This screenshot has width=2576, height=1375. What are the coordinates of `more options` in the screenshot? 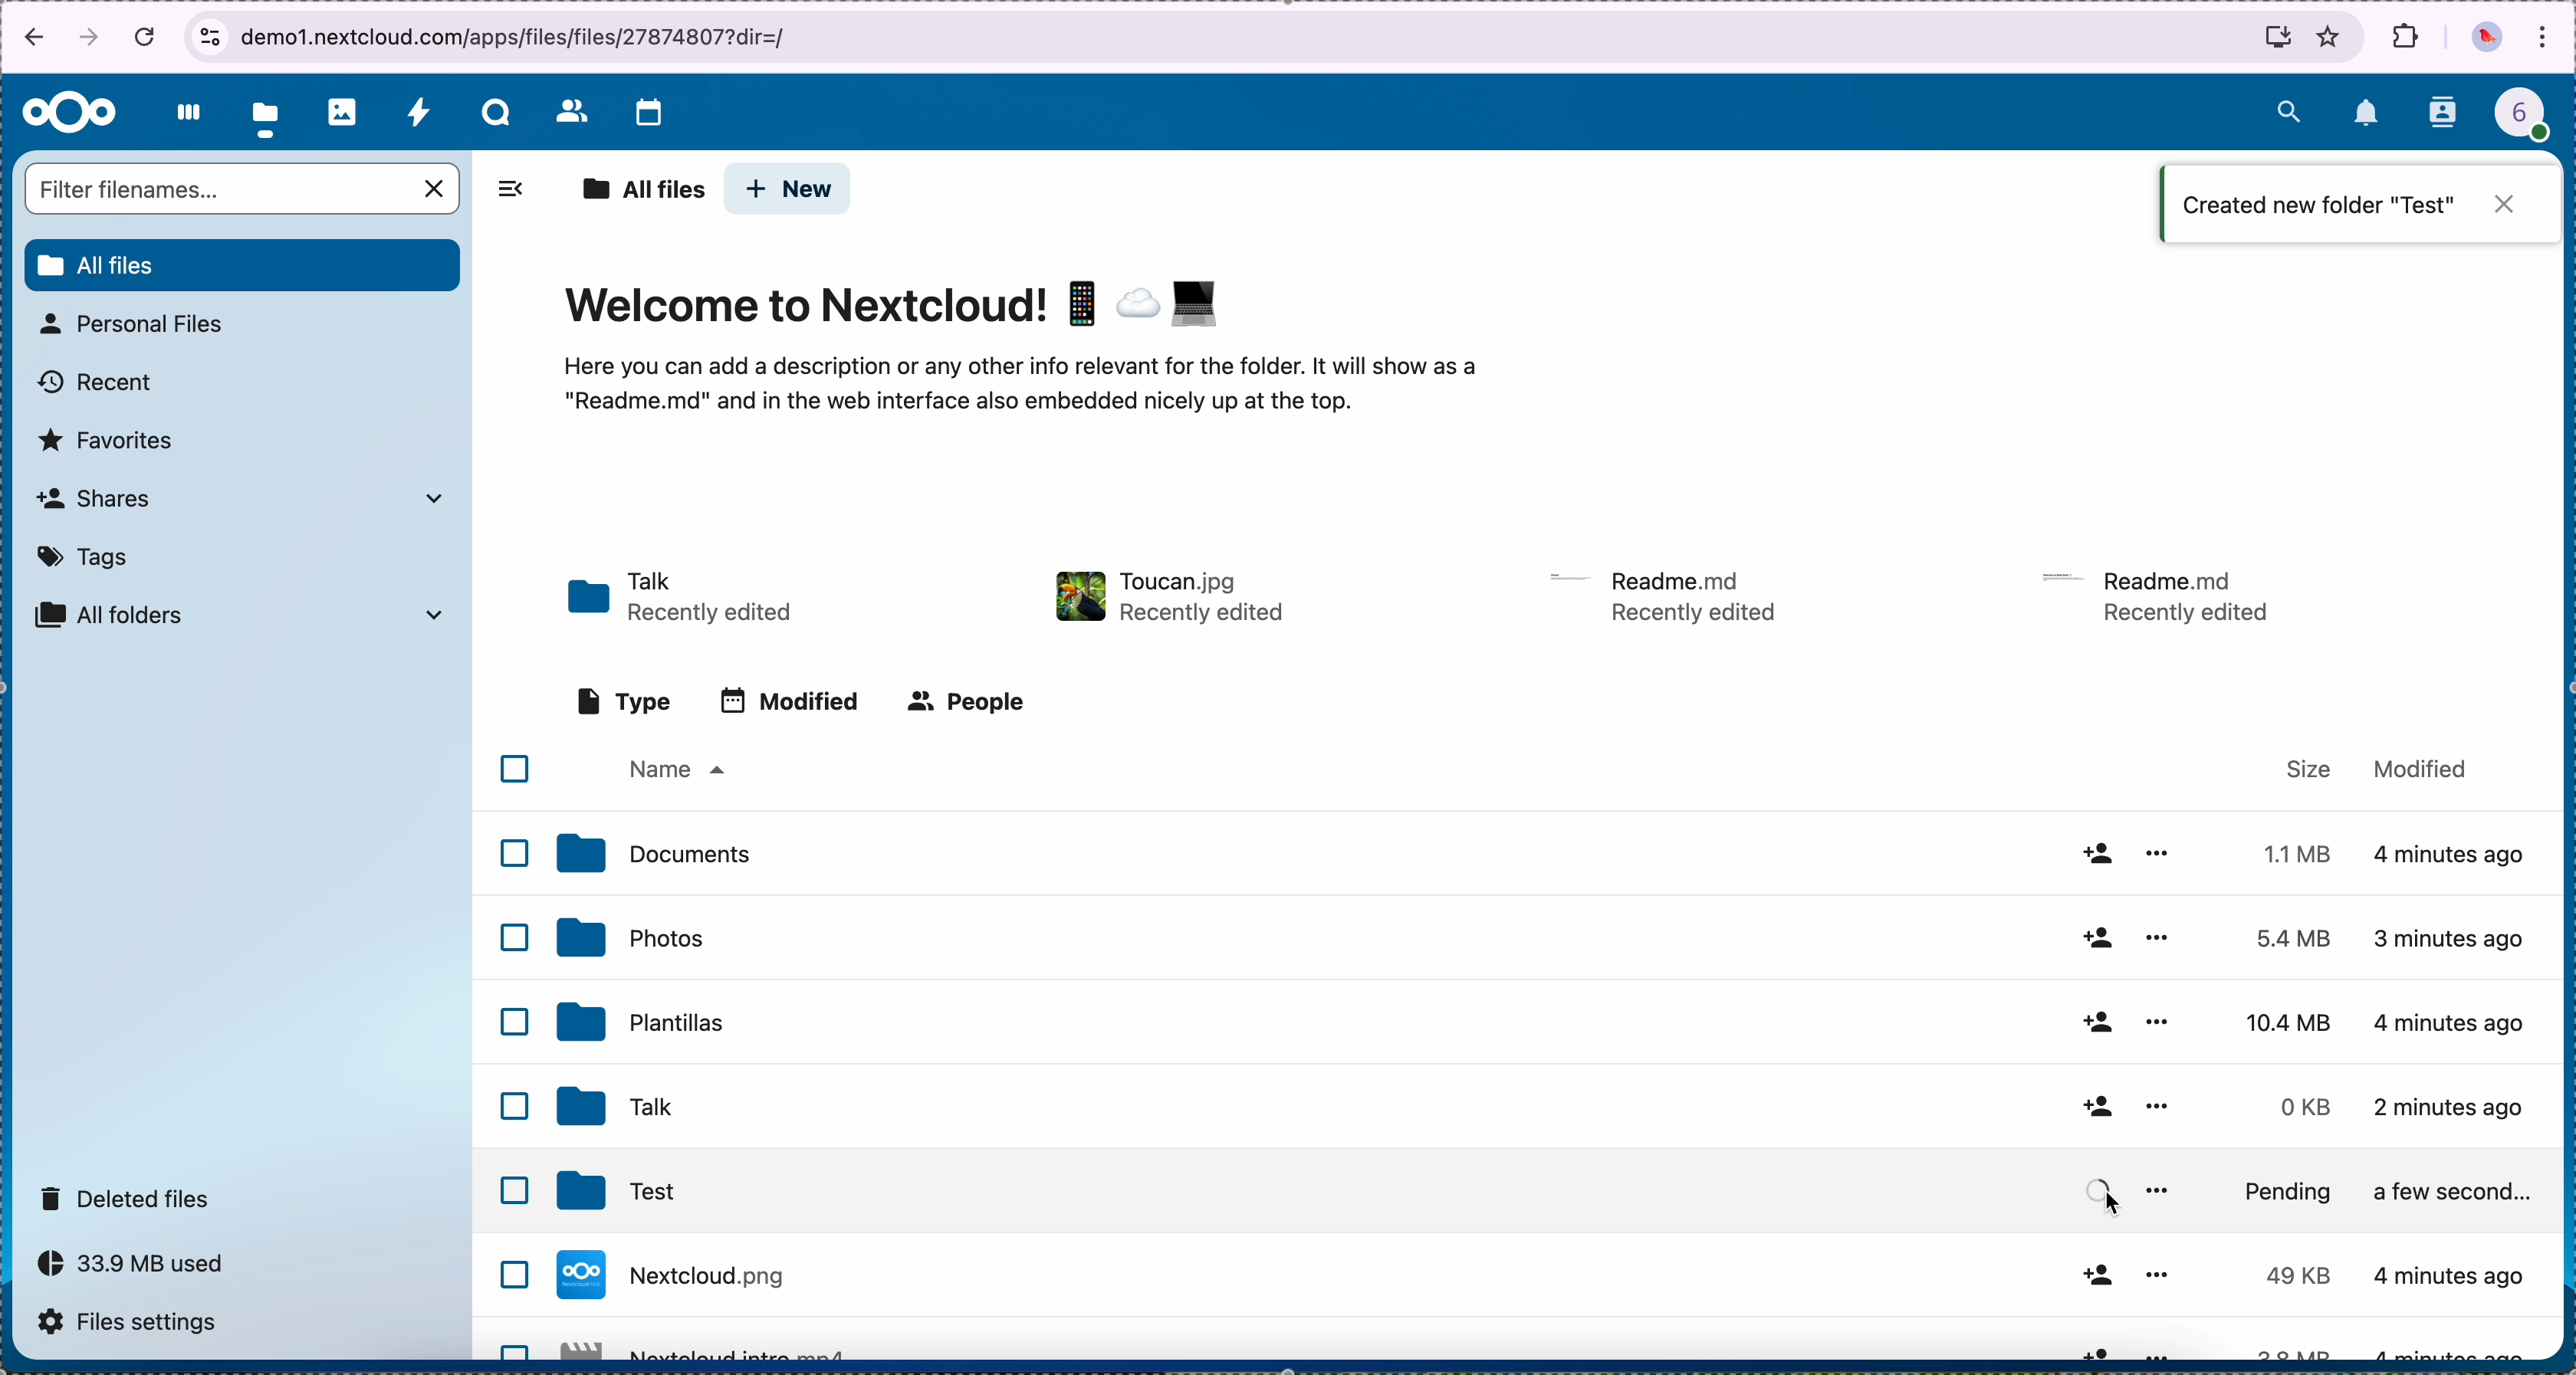 It's located at (2162, 1184).